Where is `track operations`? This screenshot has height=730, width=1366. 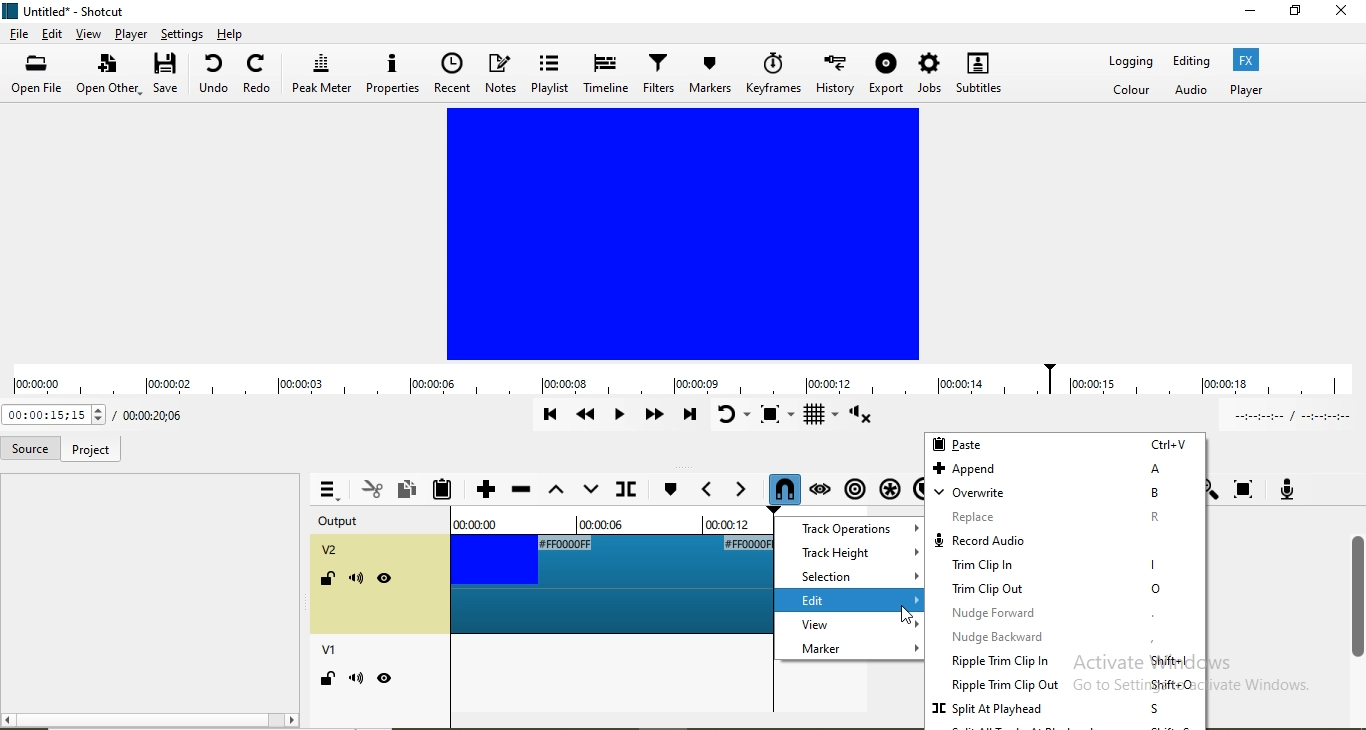 track operations is located at coordinates (851, 528).